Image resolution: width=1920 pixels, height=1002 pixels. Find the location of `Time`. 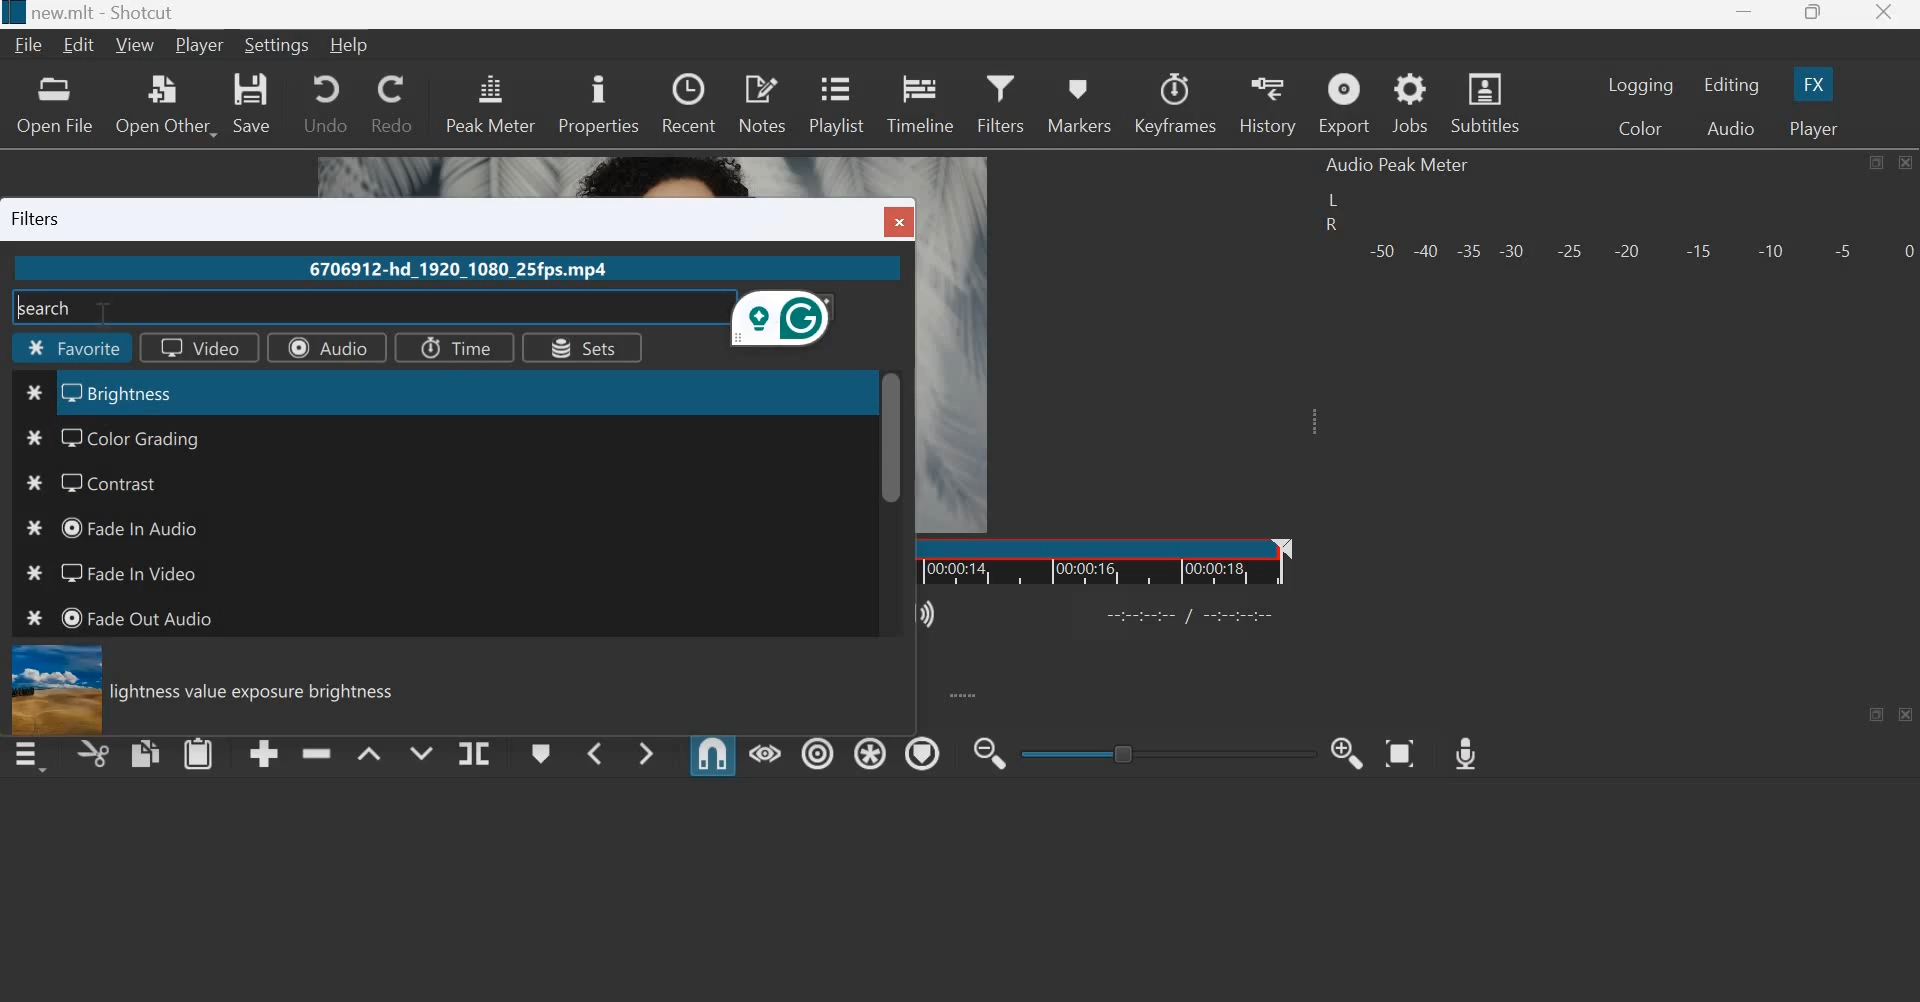

Time is located at coordinates (451, 346).